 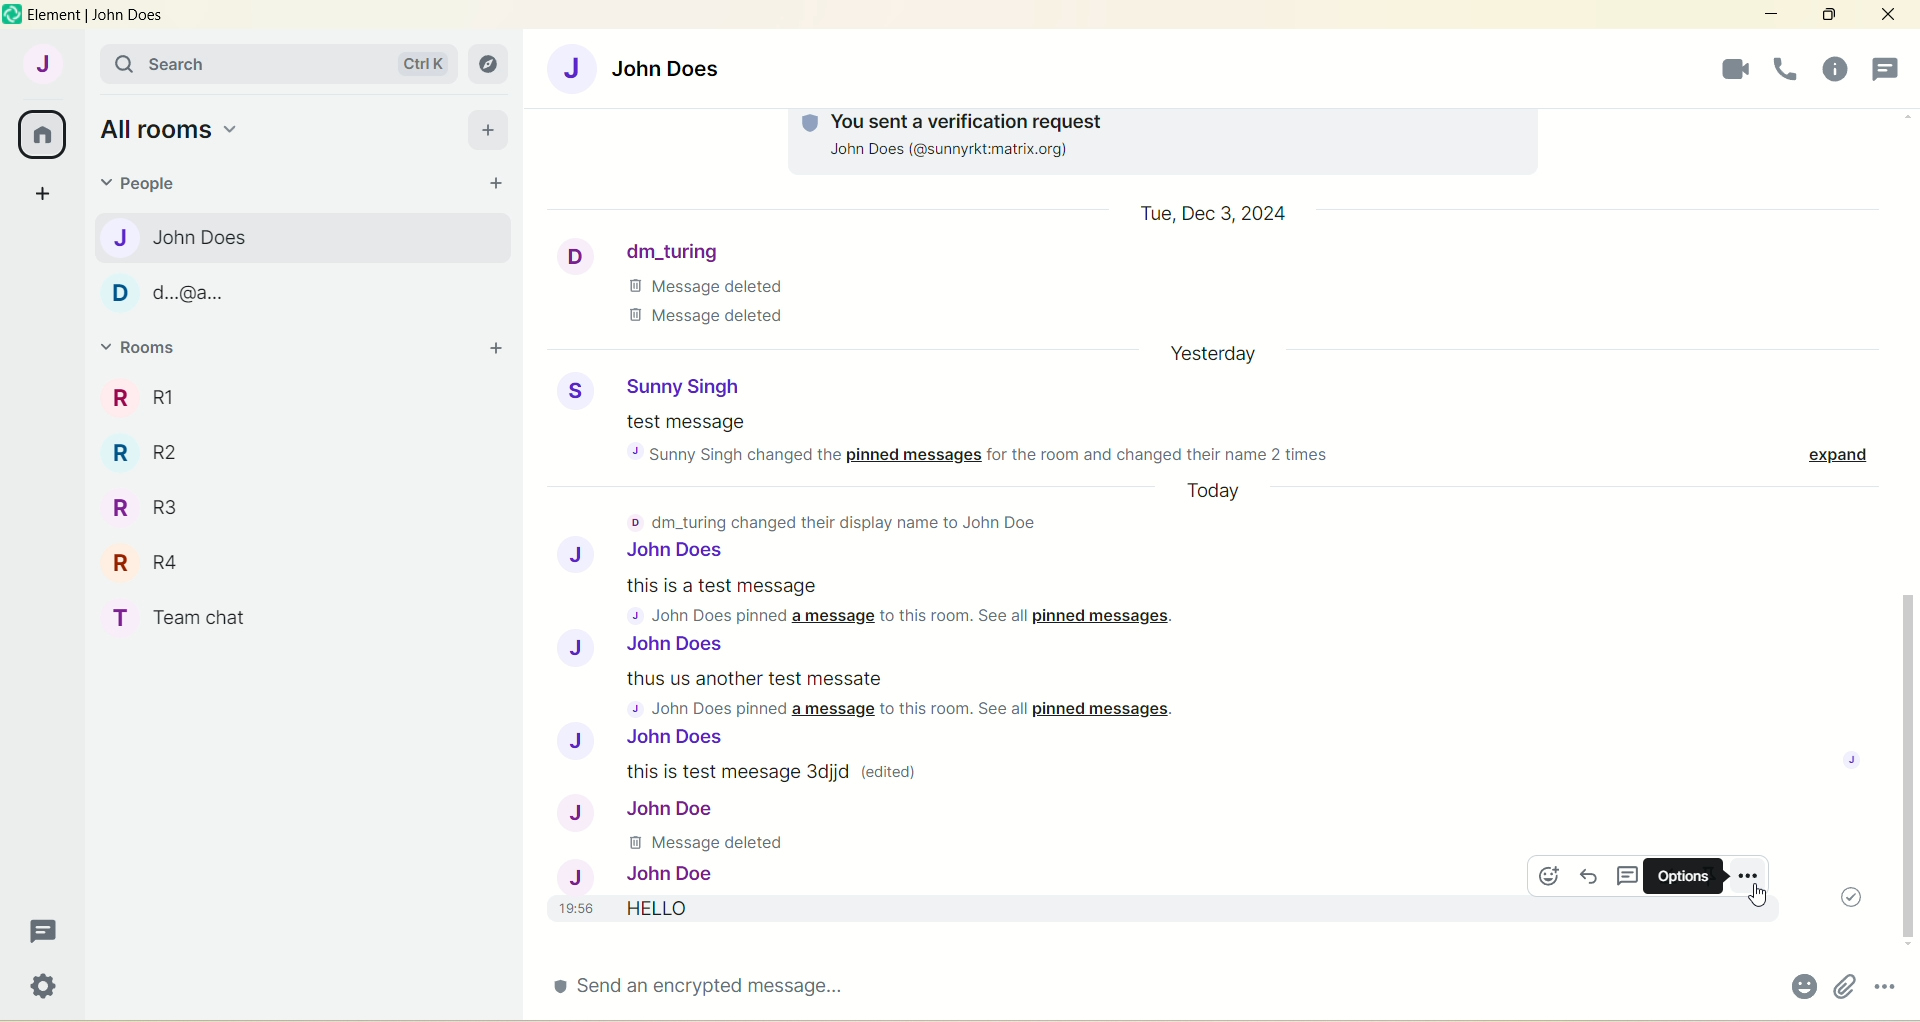 What do you see at coordinates (1768, 14) in the screenshot?
I see `minimize` at bounding box center [1768, 14].